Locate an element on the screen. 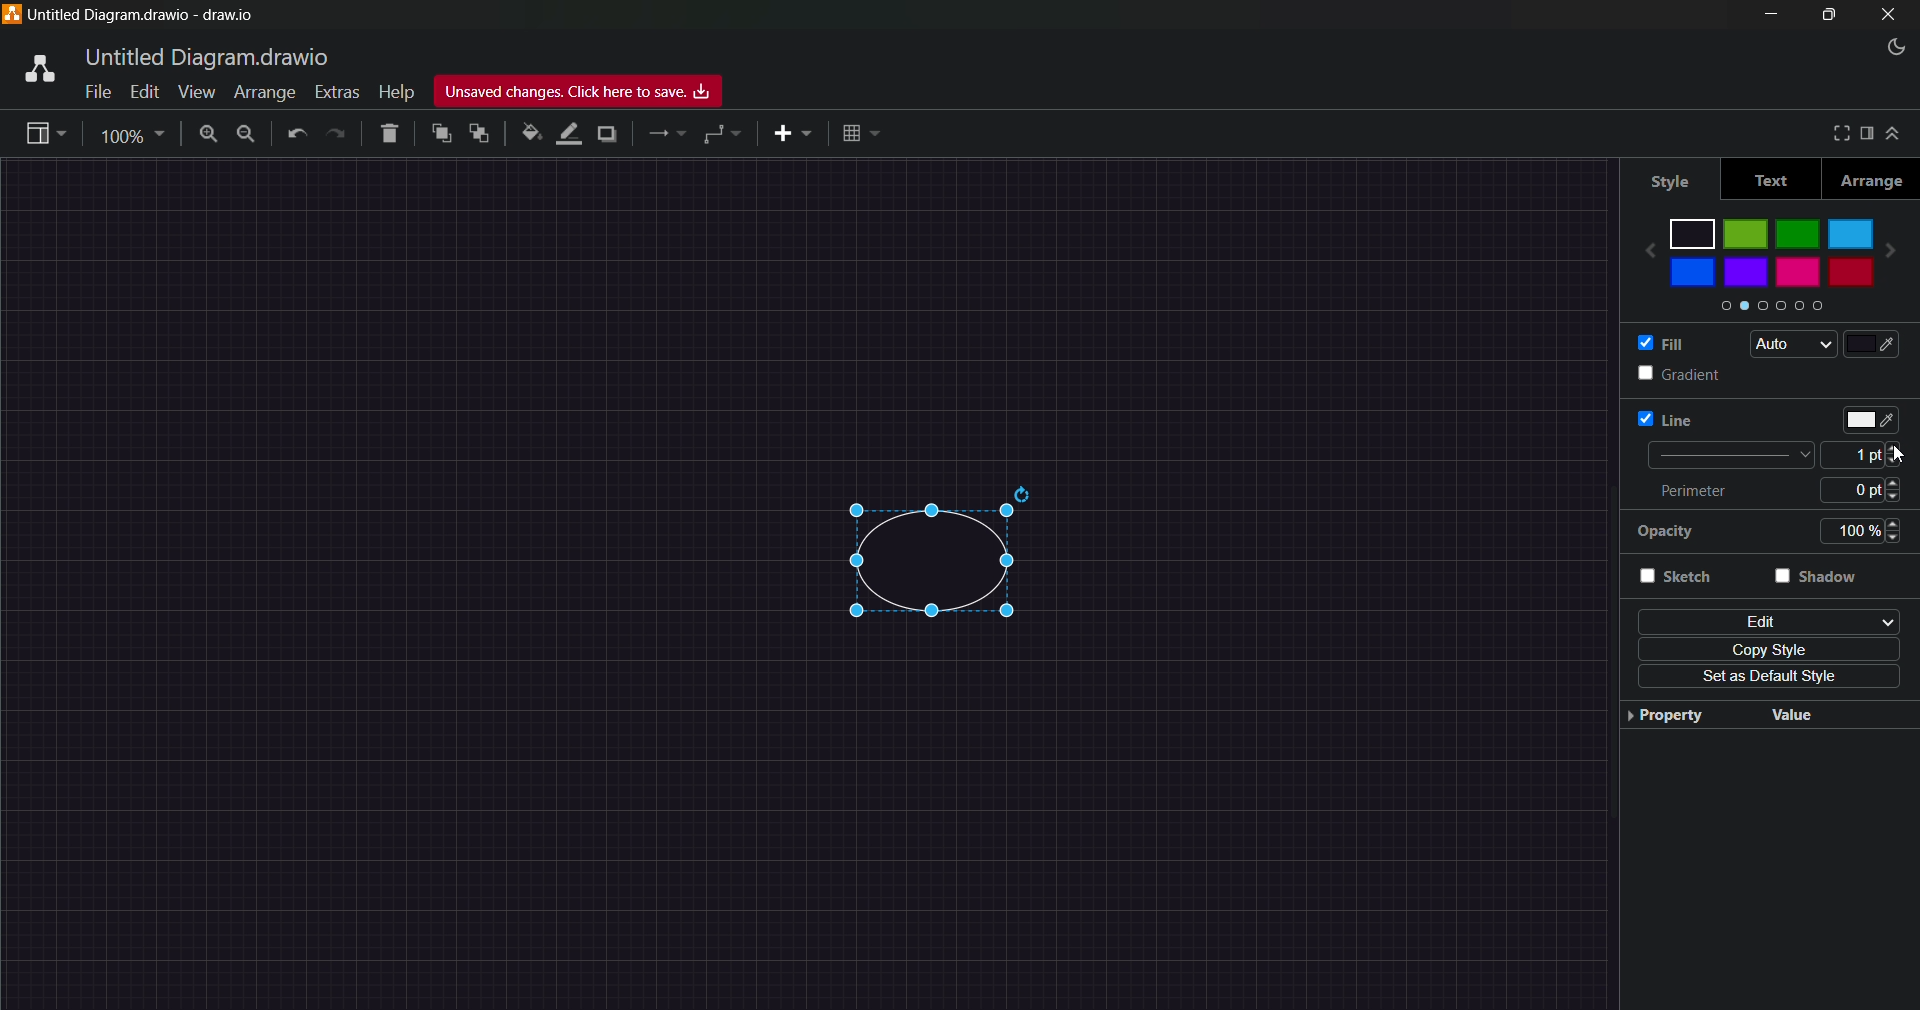  Untitled Diagram.drawio - draw.io is located at coordinates (145, 15).